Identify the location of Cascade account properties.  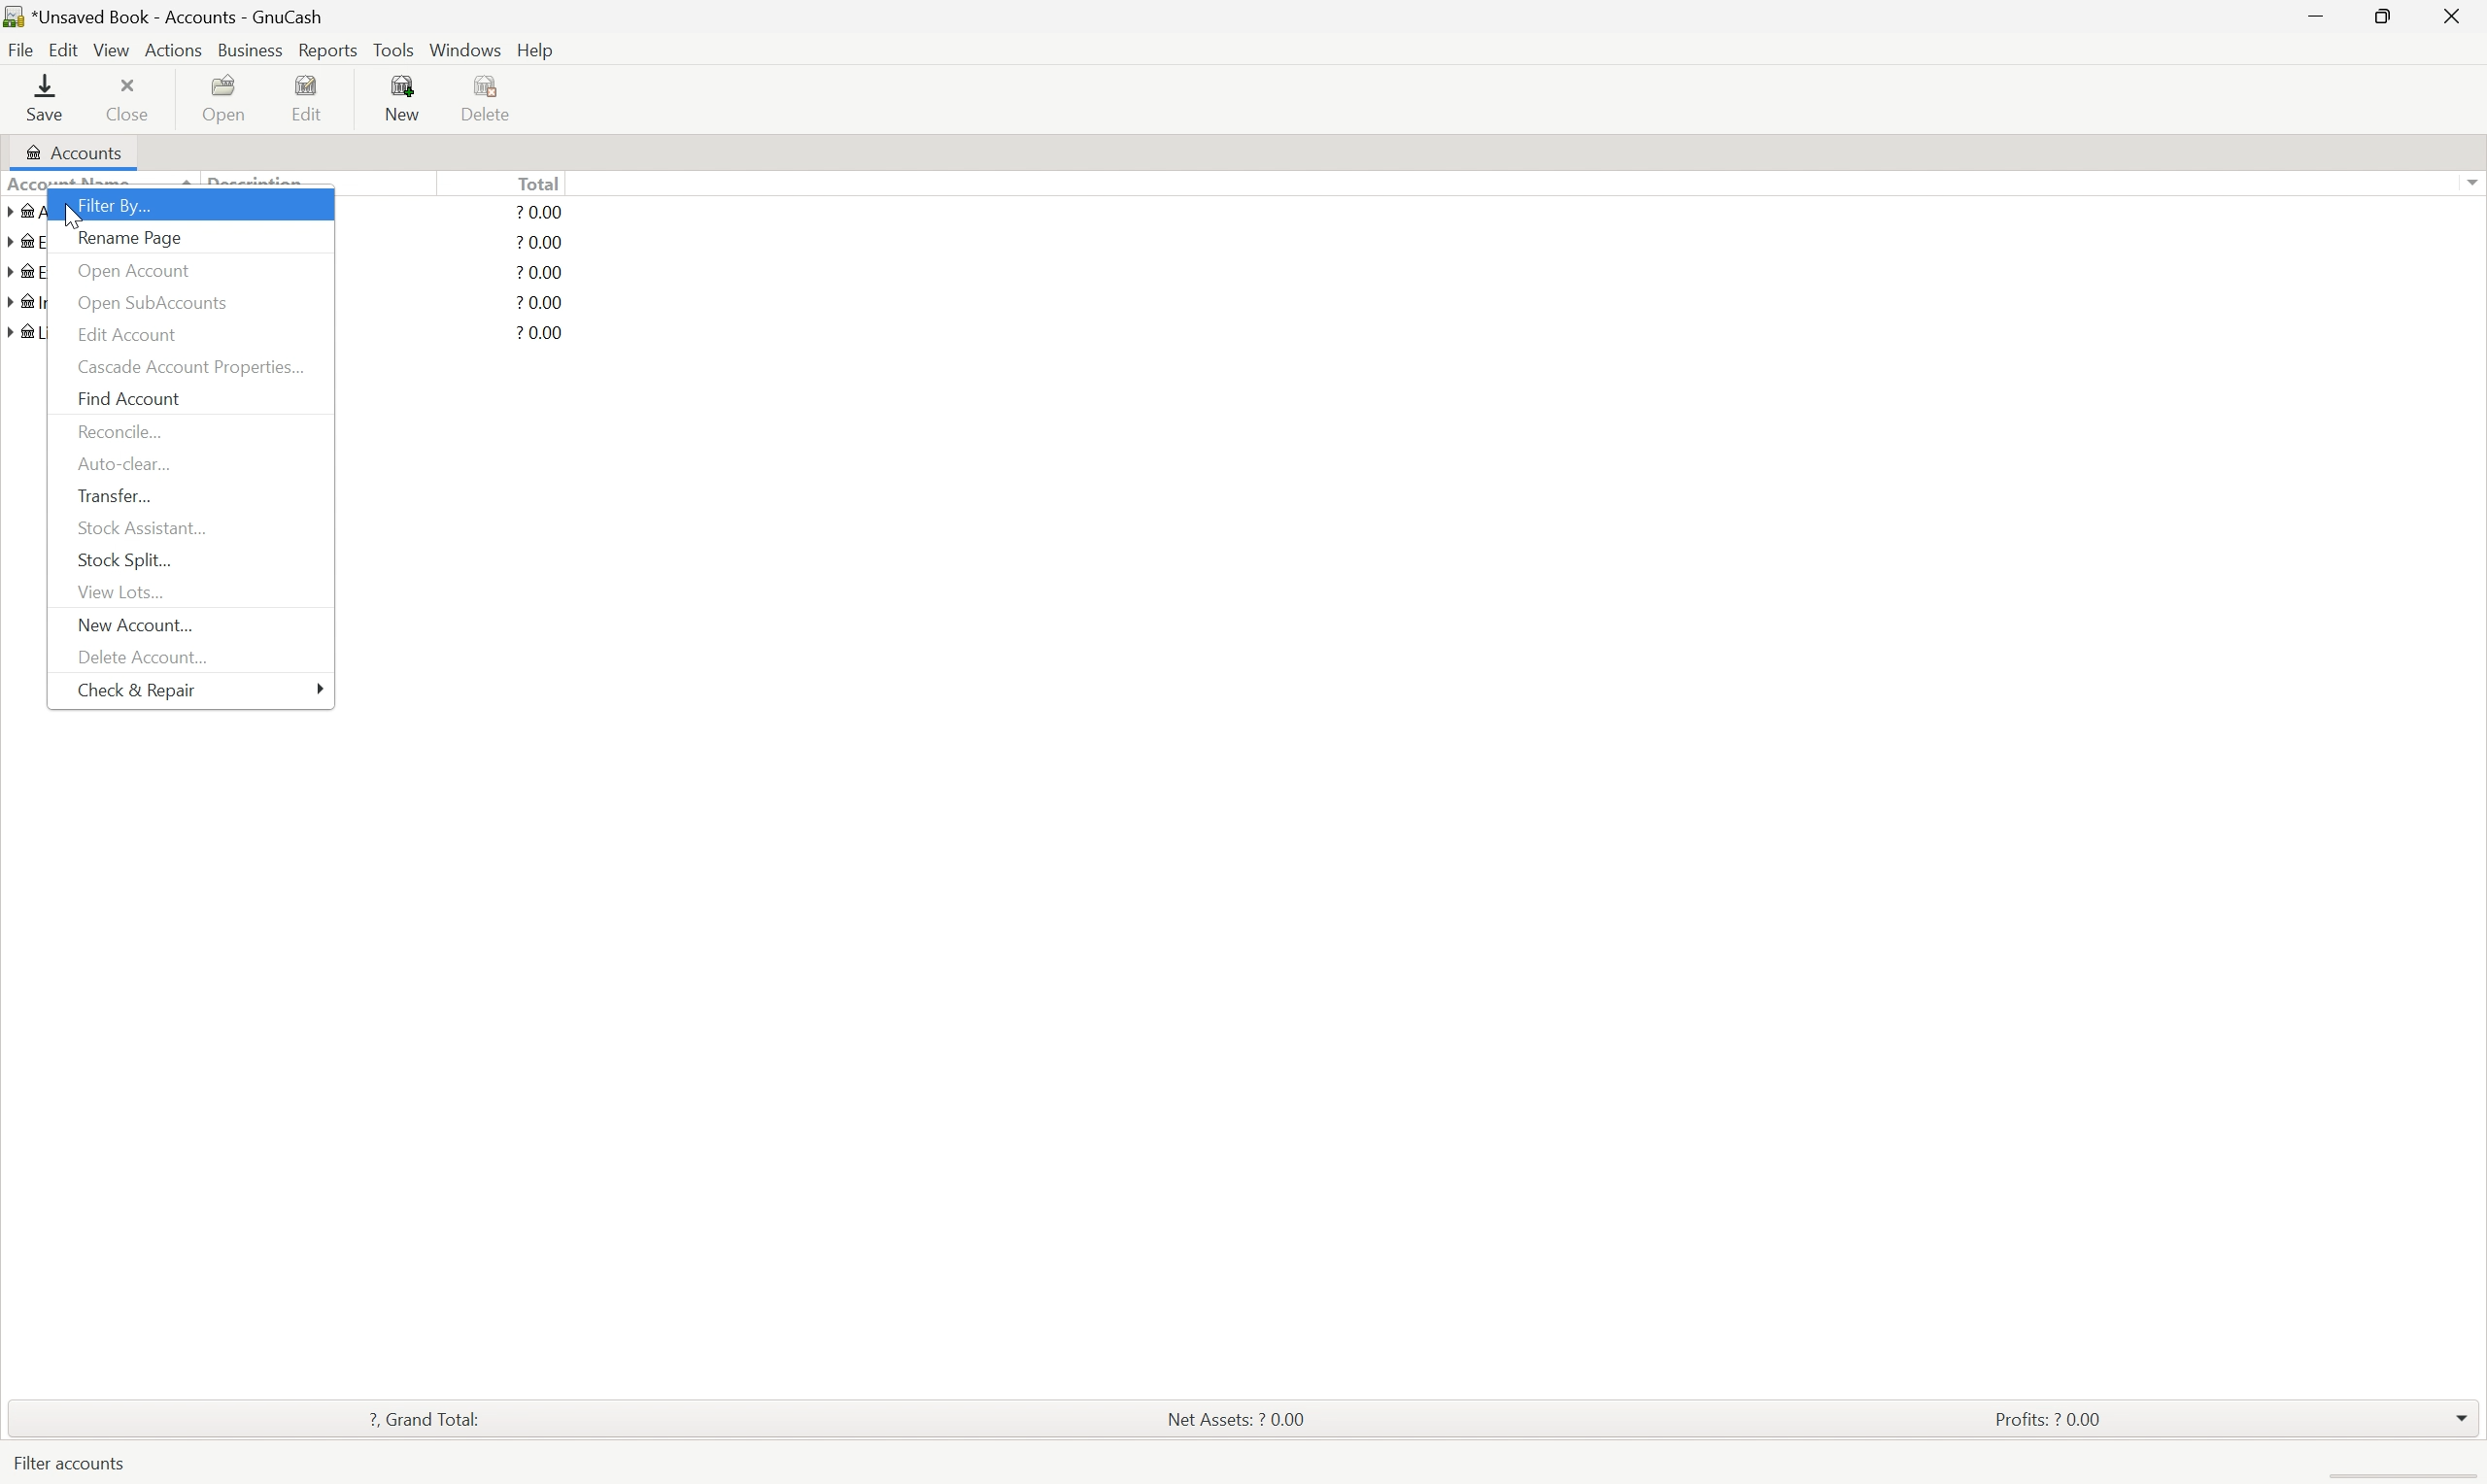
(191, 369).